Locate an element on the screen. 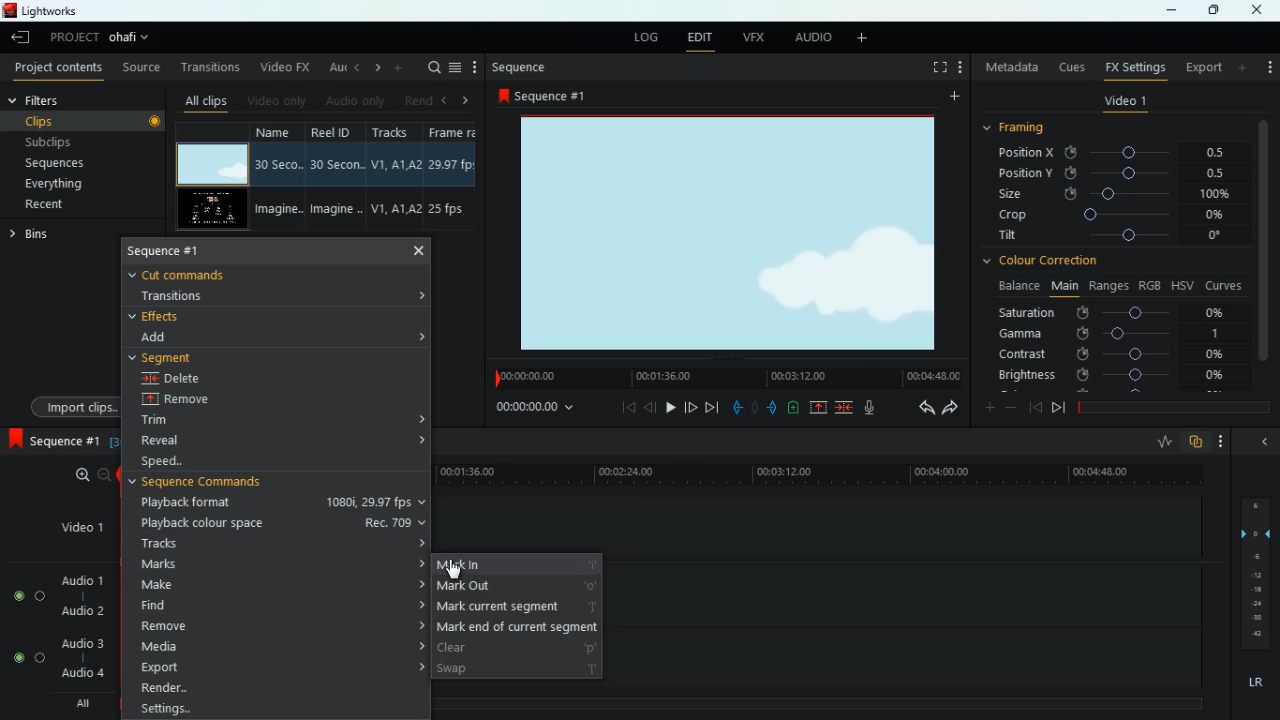 The width and height of the screenshot is (1280, 720). screen is located at coordinates (211, 164).